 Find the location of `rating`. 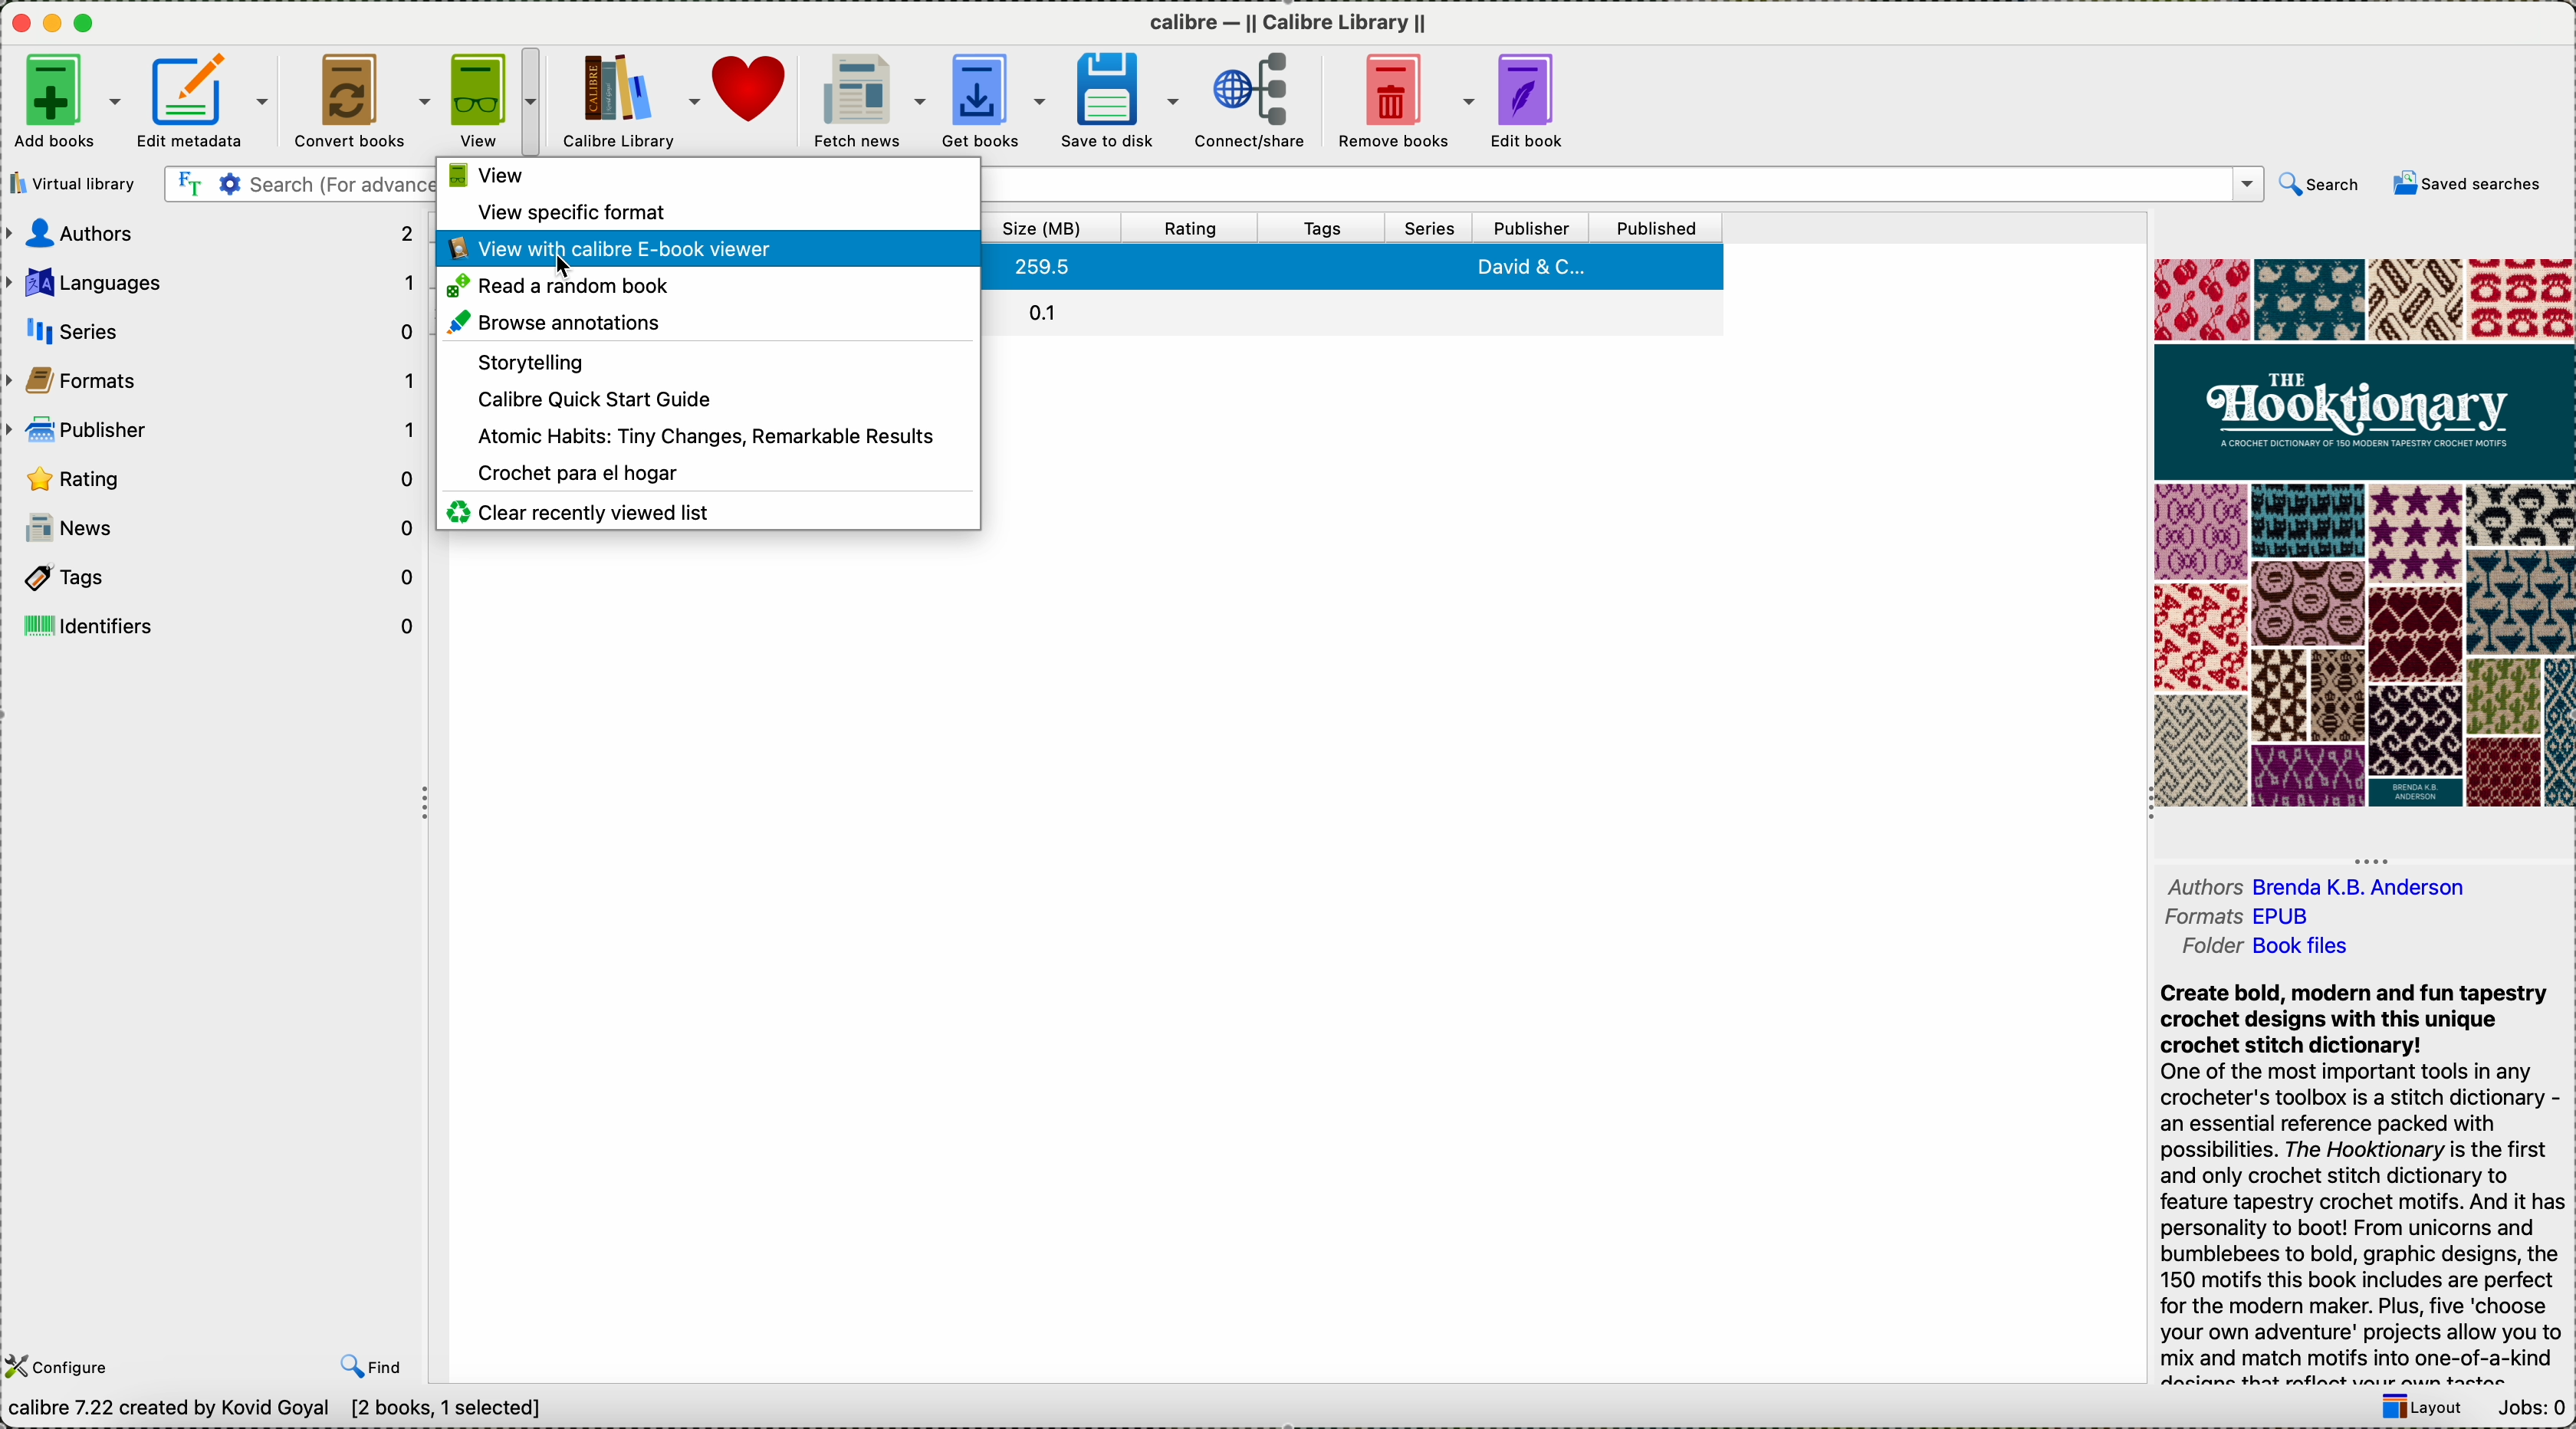

rating is located at coordinates (217, 479).